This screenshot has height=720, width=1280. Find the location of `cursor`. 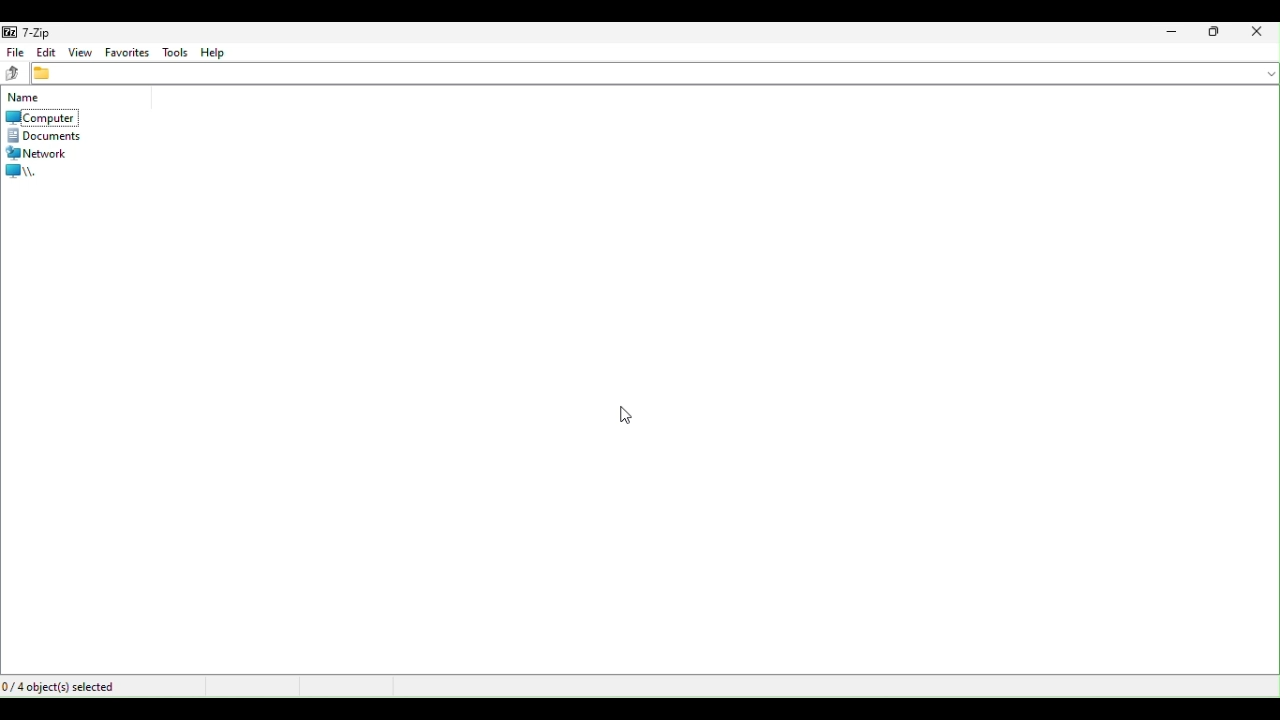

cursor is located at coordinates (626, 416).